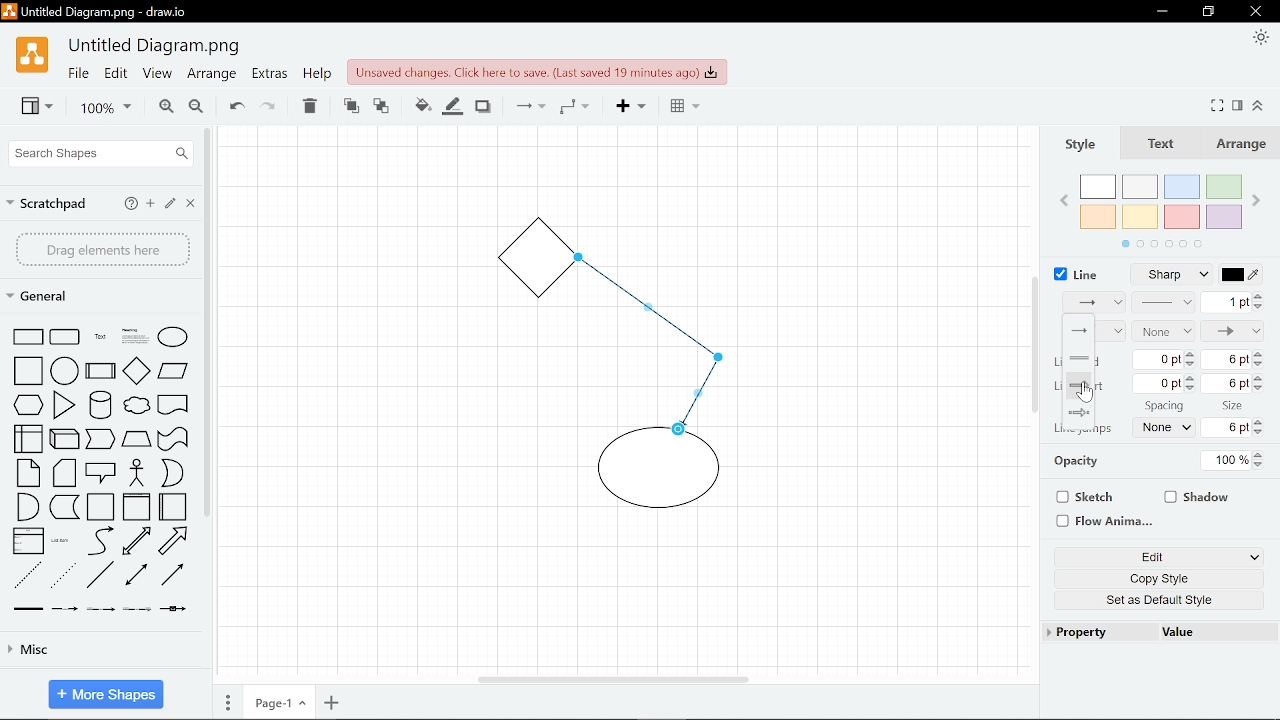  Describe the element at coordinates (1165, 302) in the screenshot. I see `Line thickness` at that location.